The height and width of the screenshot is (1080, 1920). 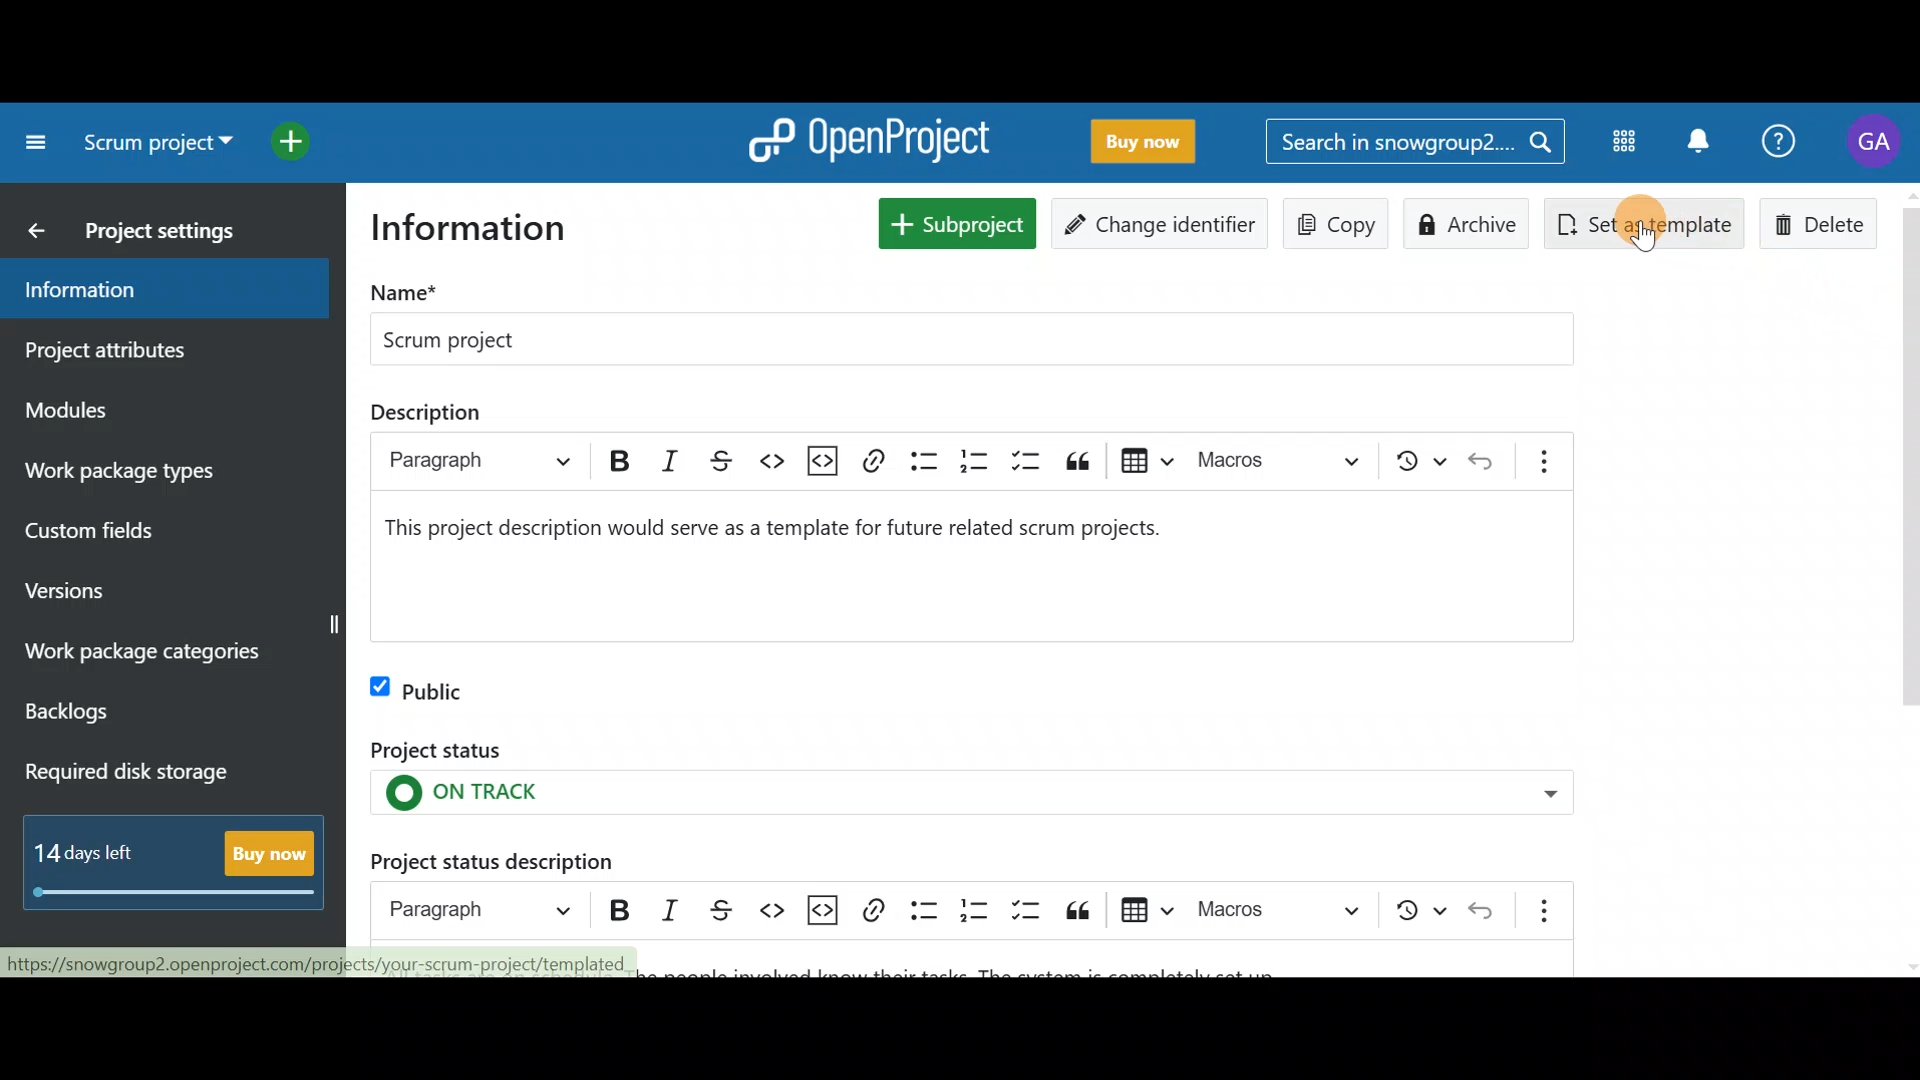 I want to click on Project status description, so click(x=557, y=856).